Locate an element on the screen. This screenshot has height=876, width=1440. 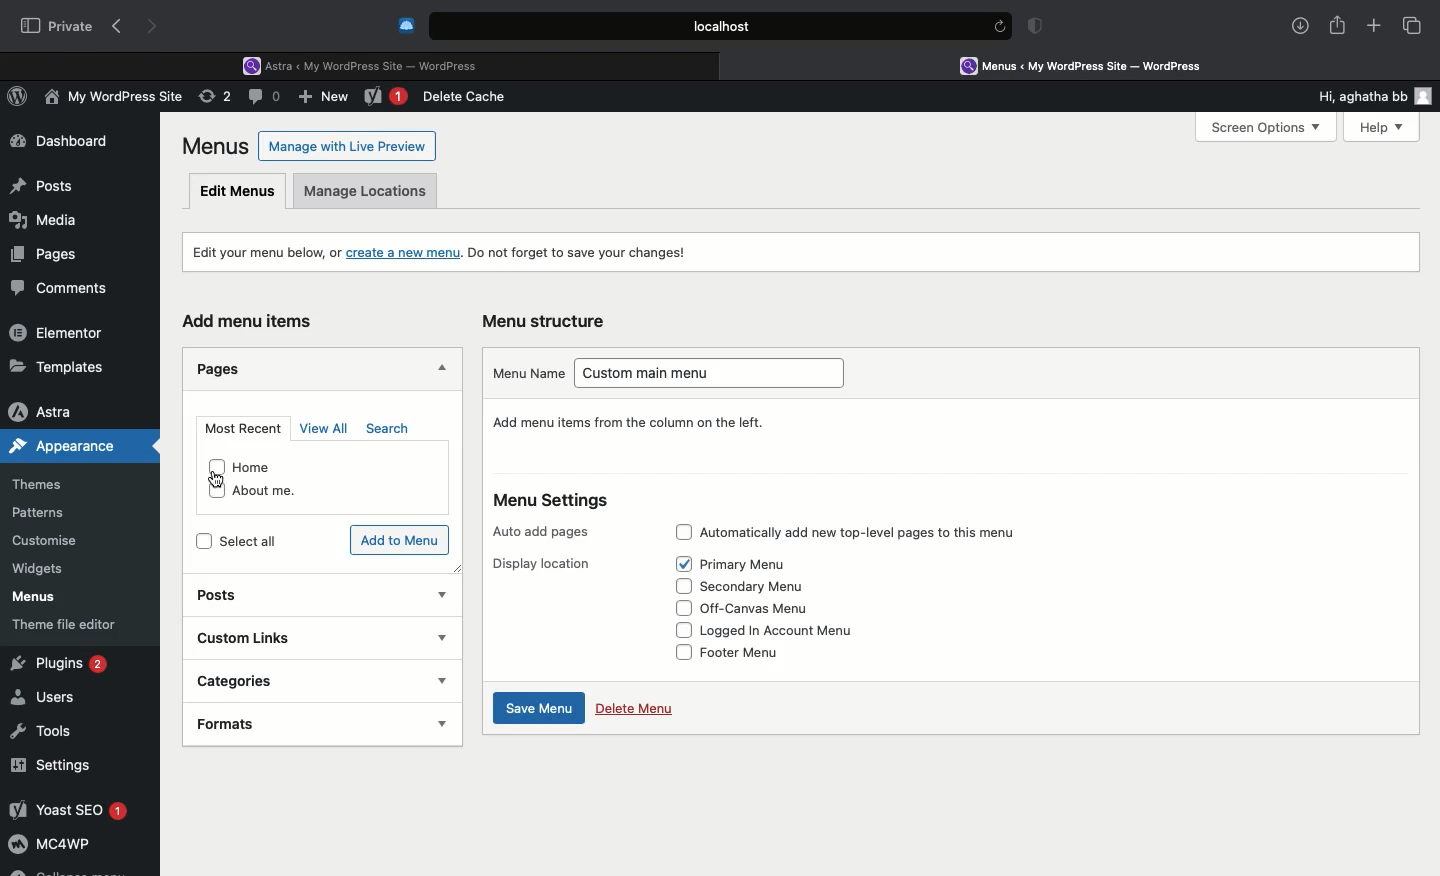
Add to menu is located at coordinates (402, 541).